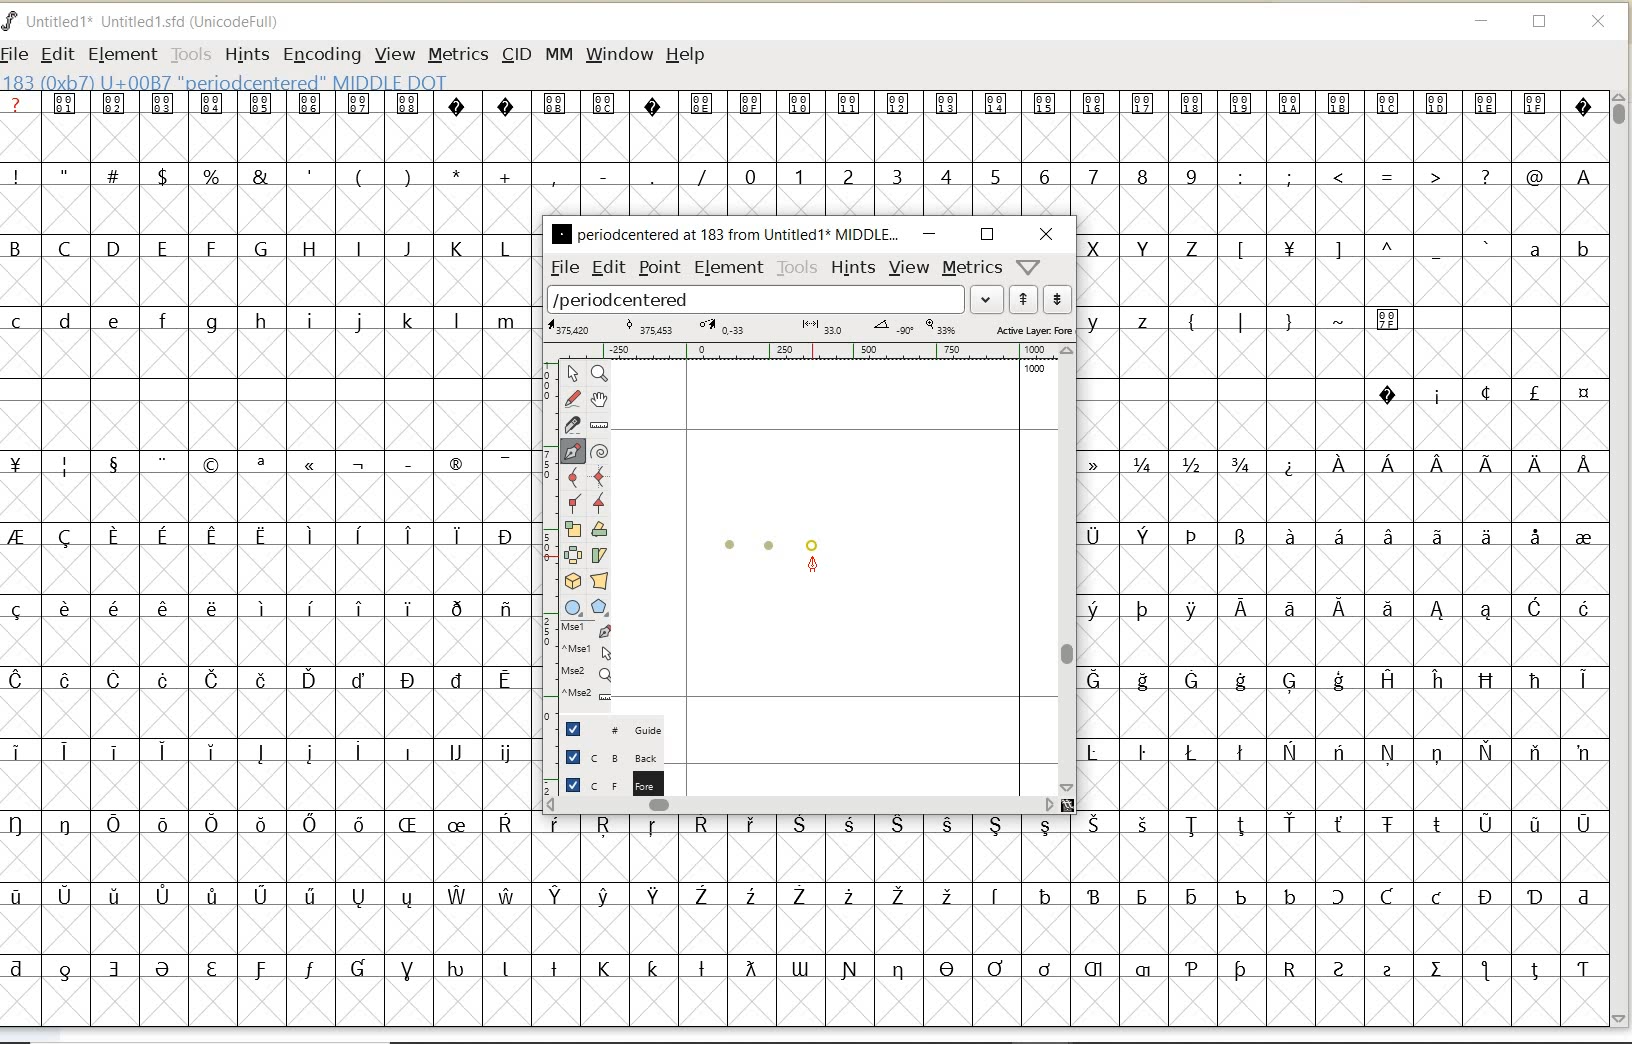 This screenshot has height=1044, width=1632. Describe the element at coordinates (599, 425) in the screenshot. I see `measure a distance, angle between points` at that location.